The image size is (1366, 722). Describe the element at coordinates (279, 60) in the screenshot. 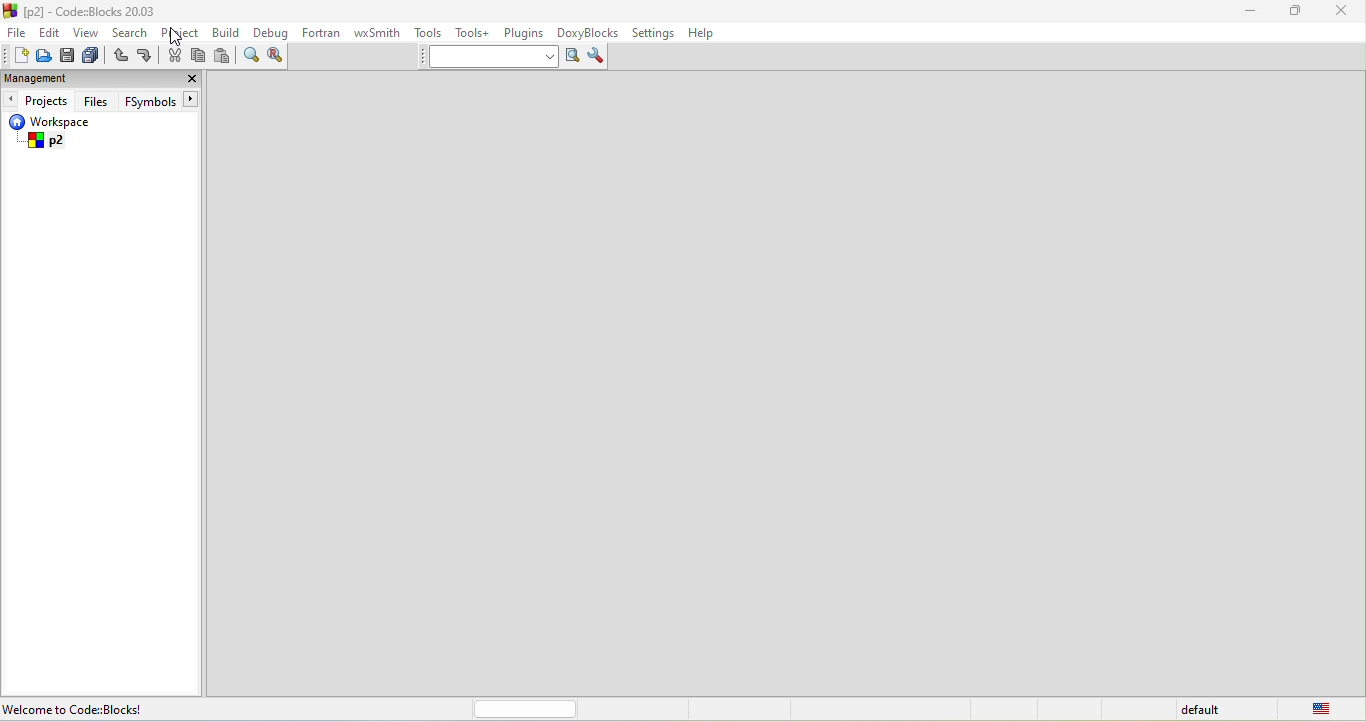

I see `replace` at that location.